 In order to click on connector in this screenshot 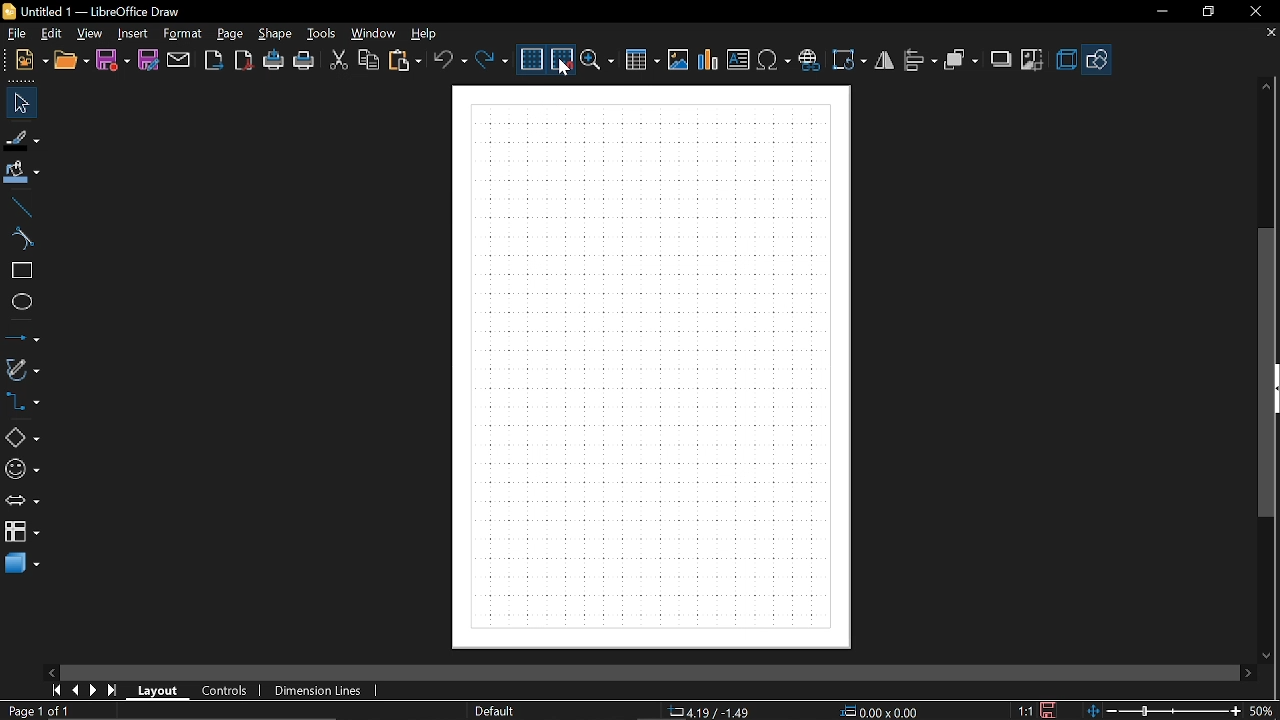, I will do `click(22, 407)`.